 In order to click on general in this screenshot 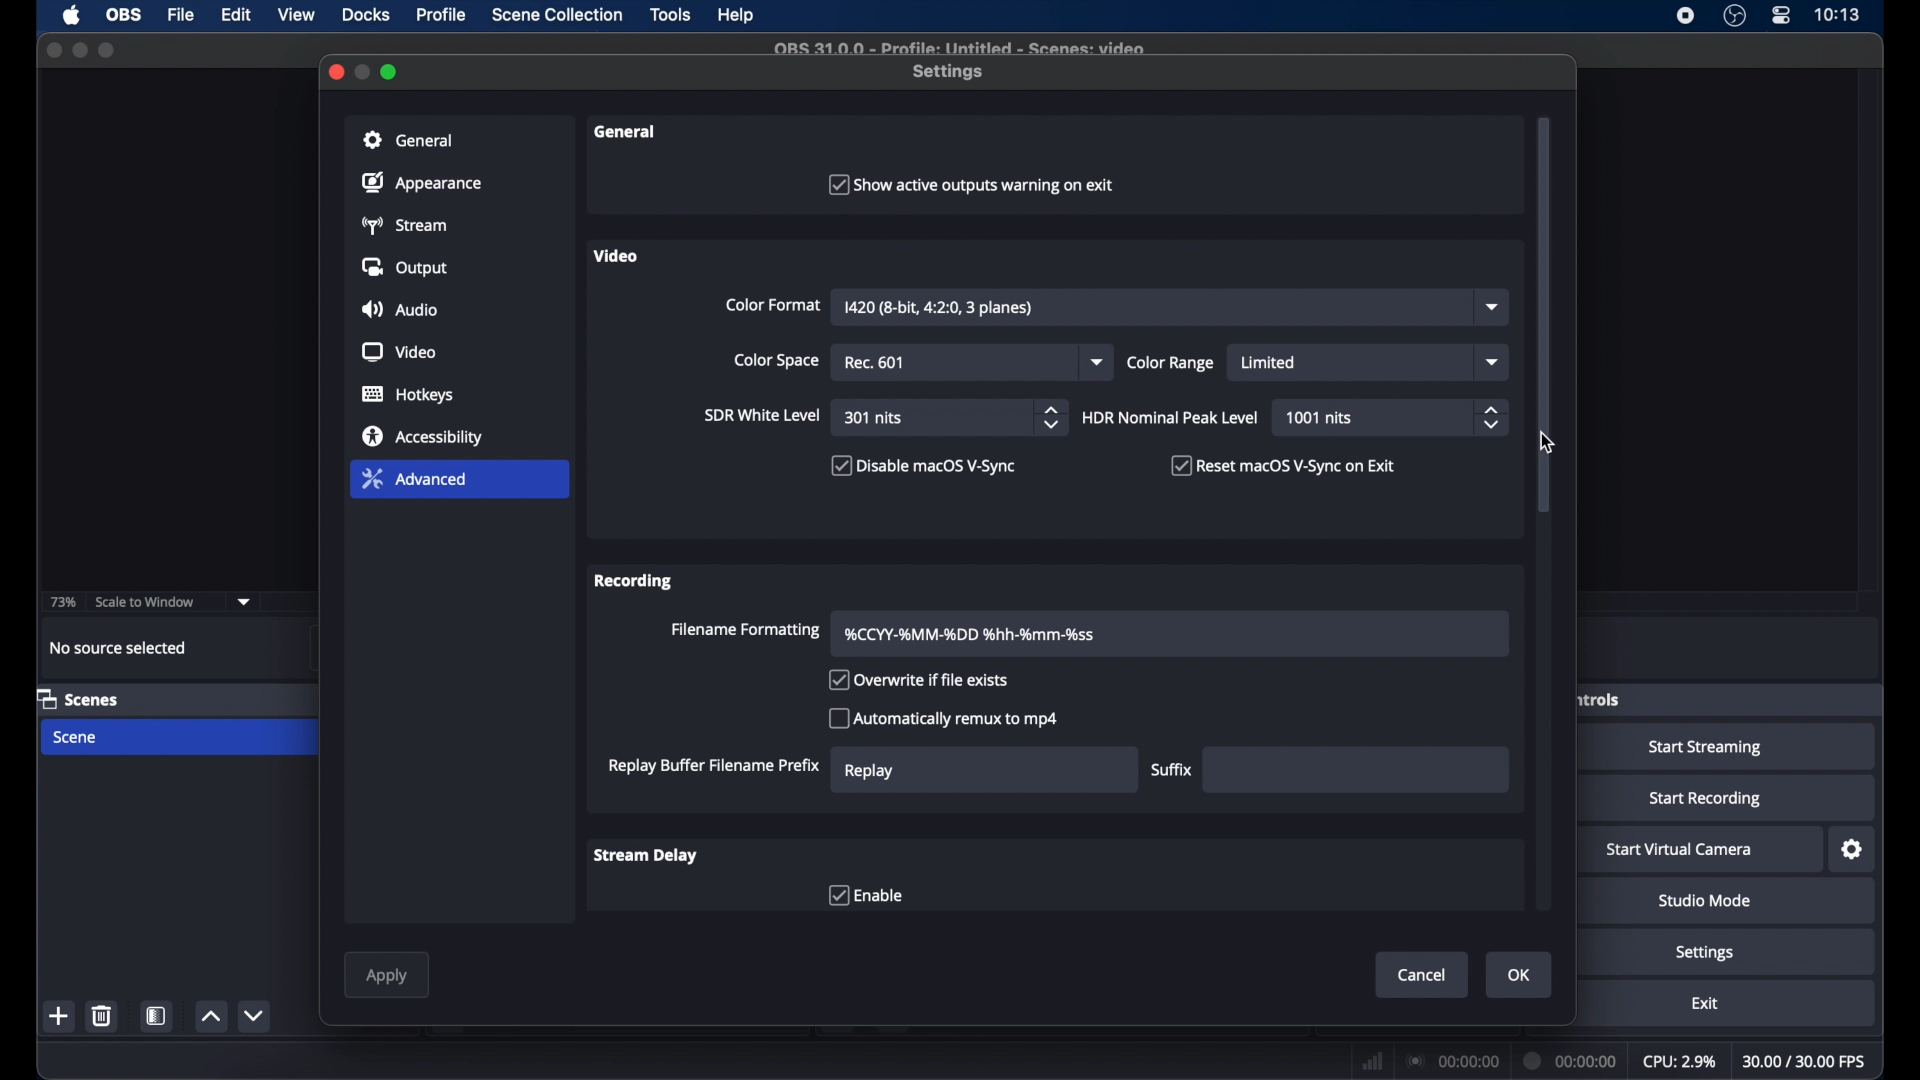, I will do `click(409, 140)`.